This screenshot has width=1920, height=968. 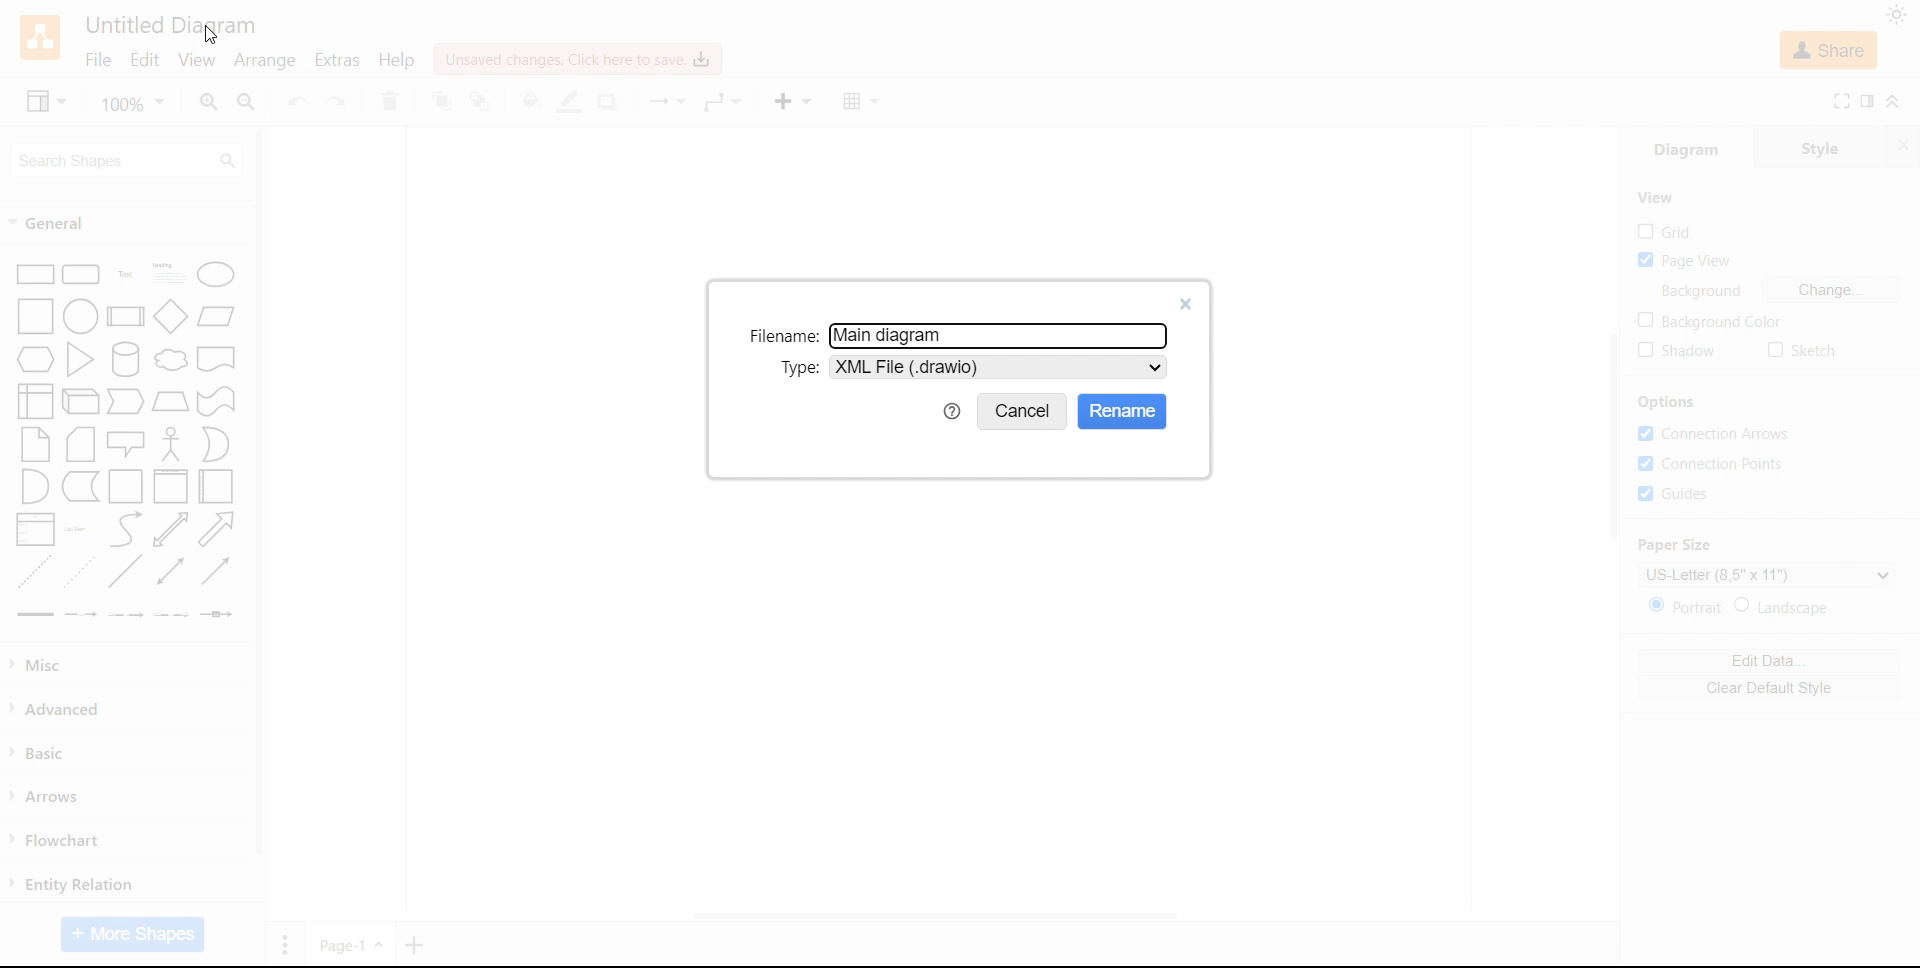 I want to click on Scroll bar Horizontal  , so click(x=932, y=918).